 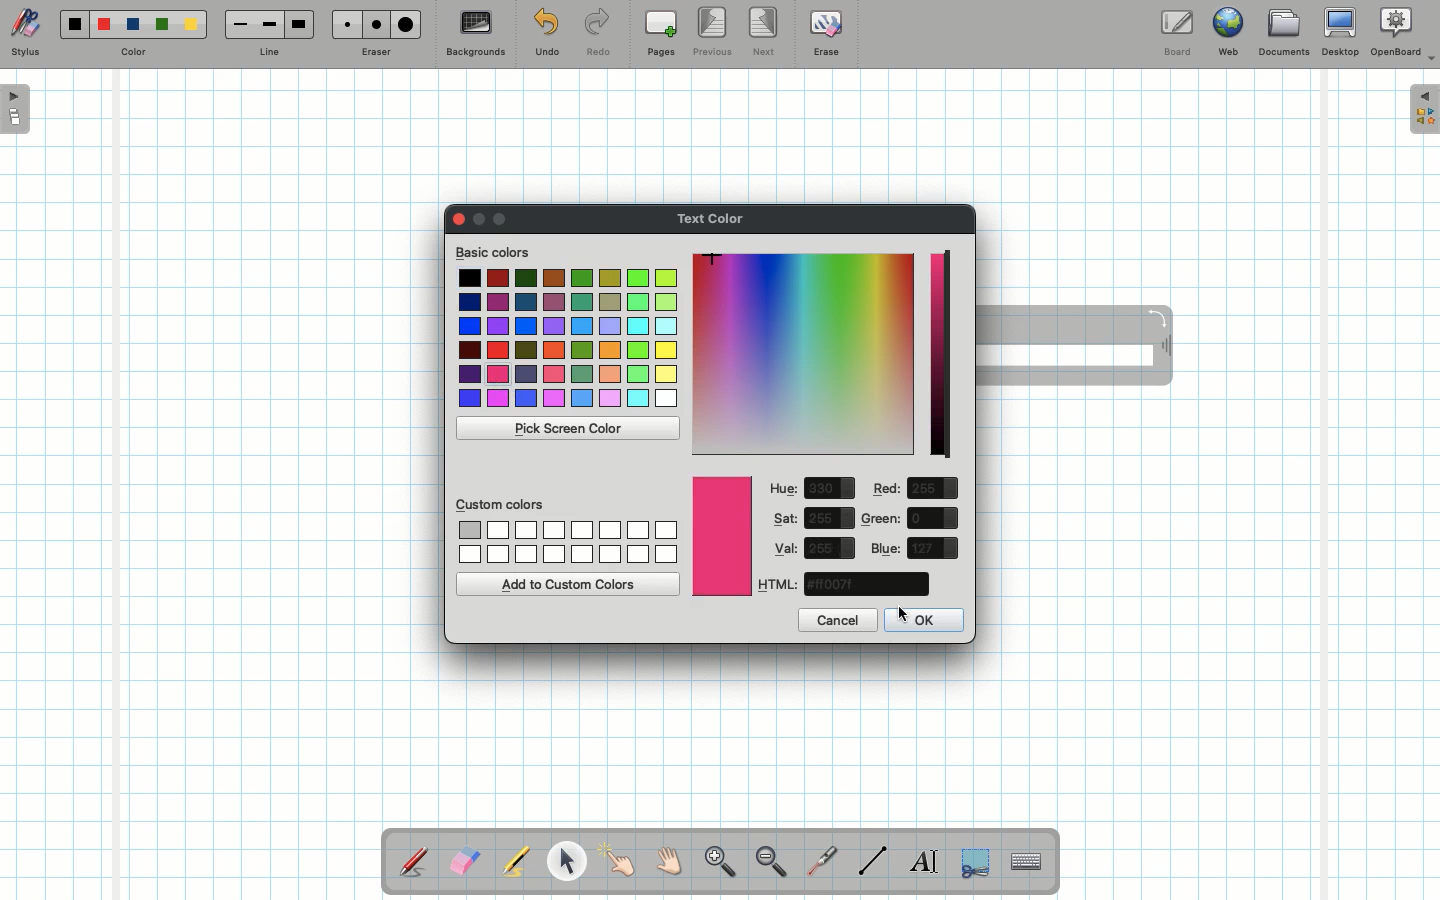 I want to click on Val, so click(x=786, y=548).